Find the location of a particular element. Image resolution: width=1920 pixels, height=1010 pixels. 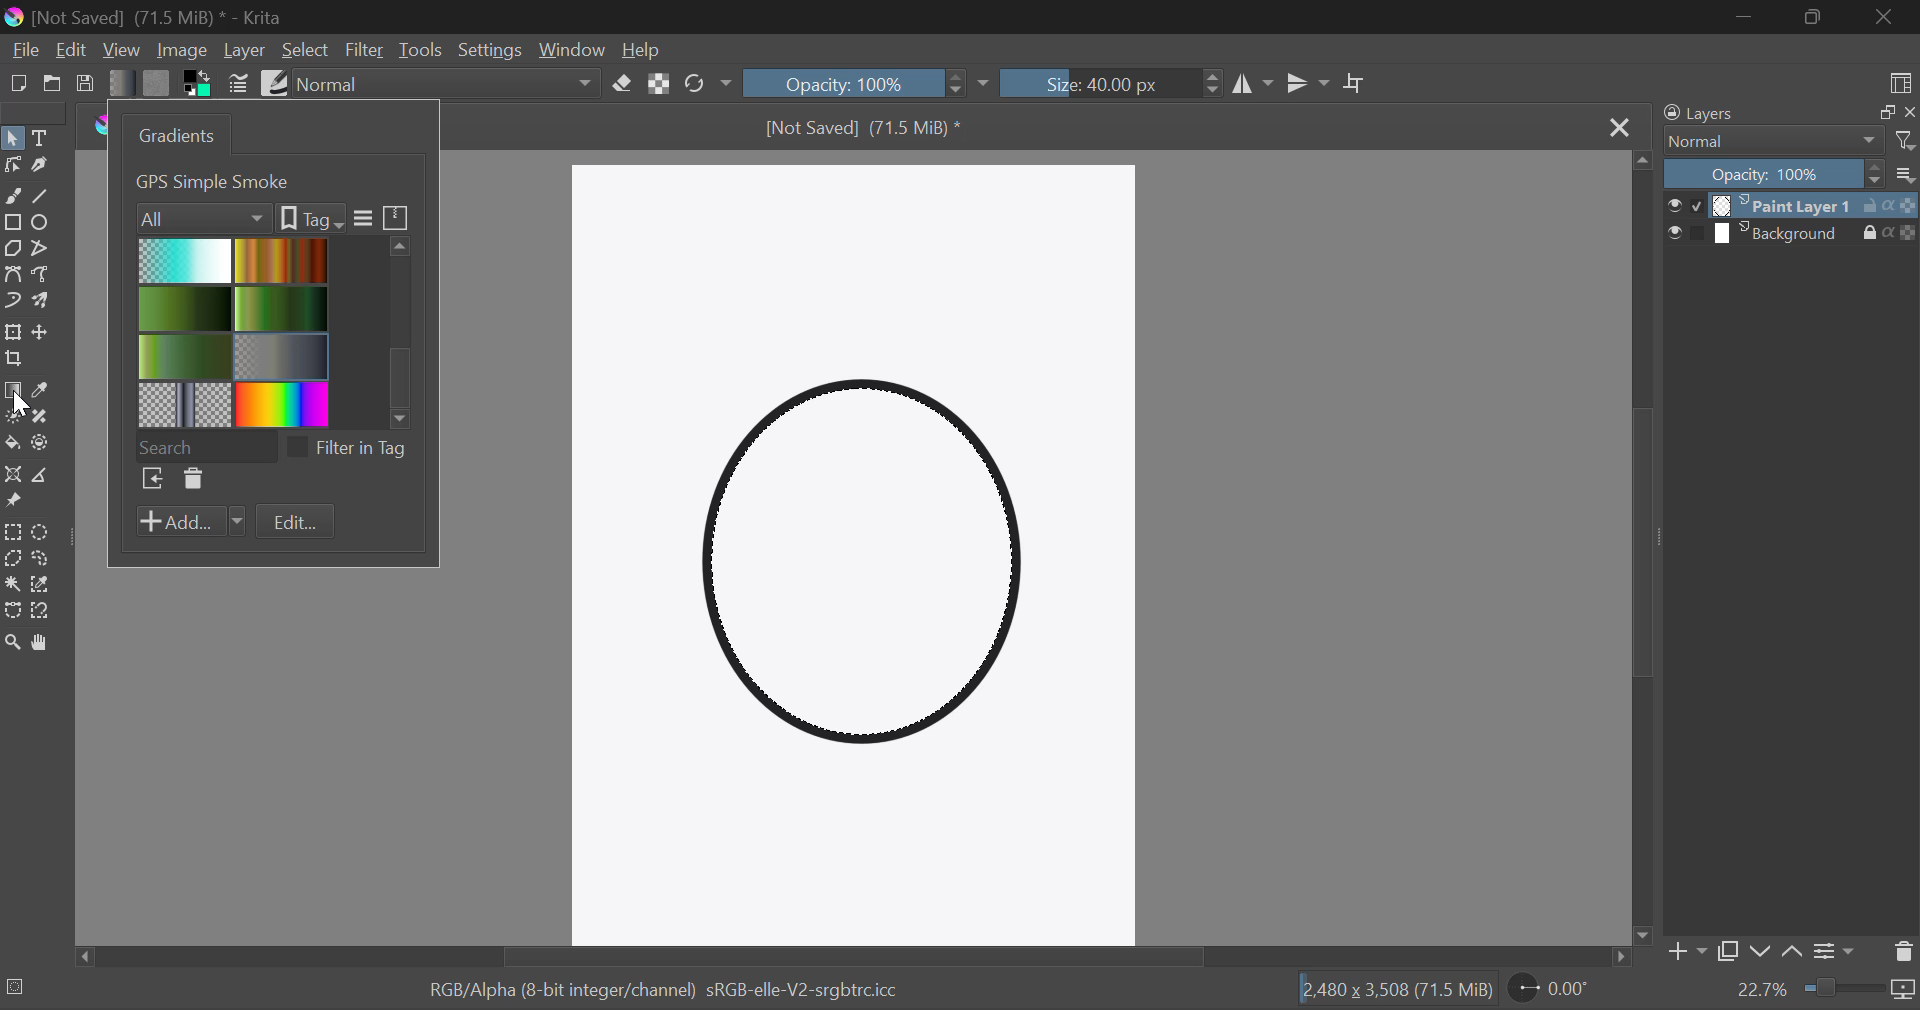

Tools is located at coordinates (421, 49).